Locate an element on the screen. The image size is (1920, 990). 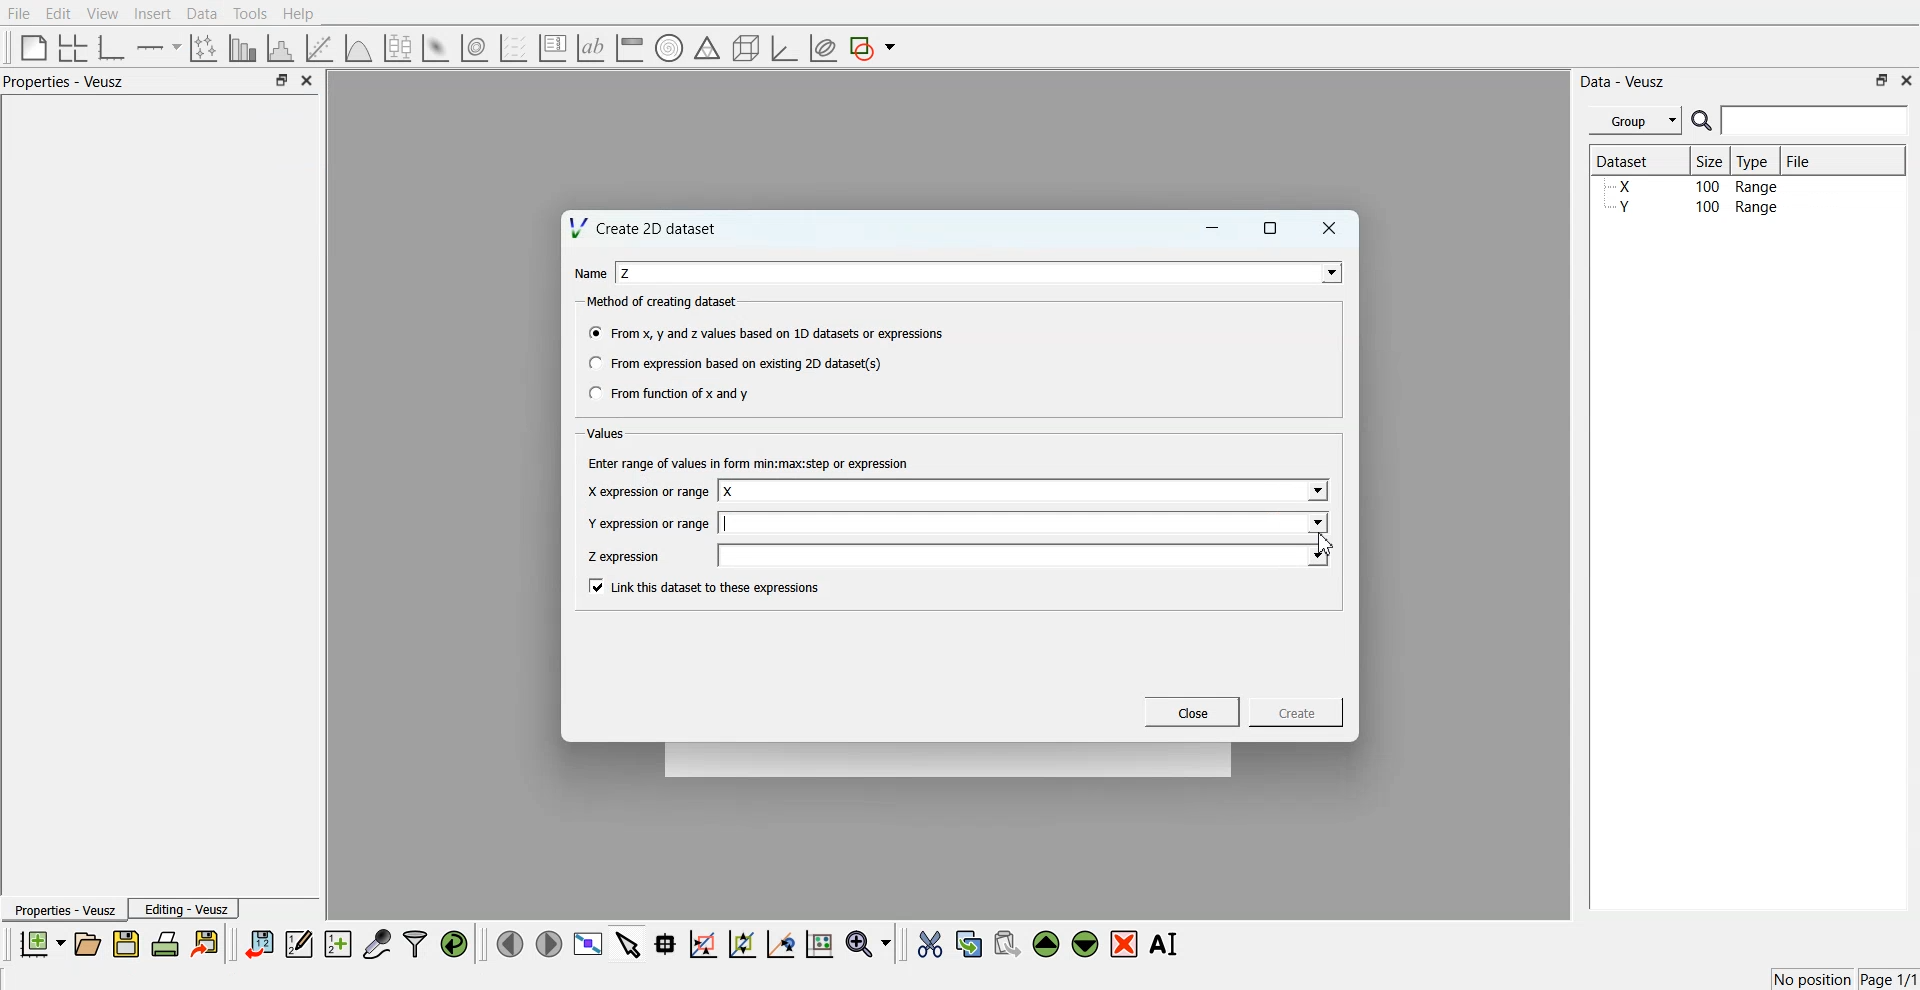
Insert is located at coordinates (152, 13).